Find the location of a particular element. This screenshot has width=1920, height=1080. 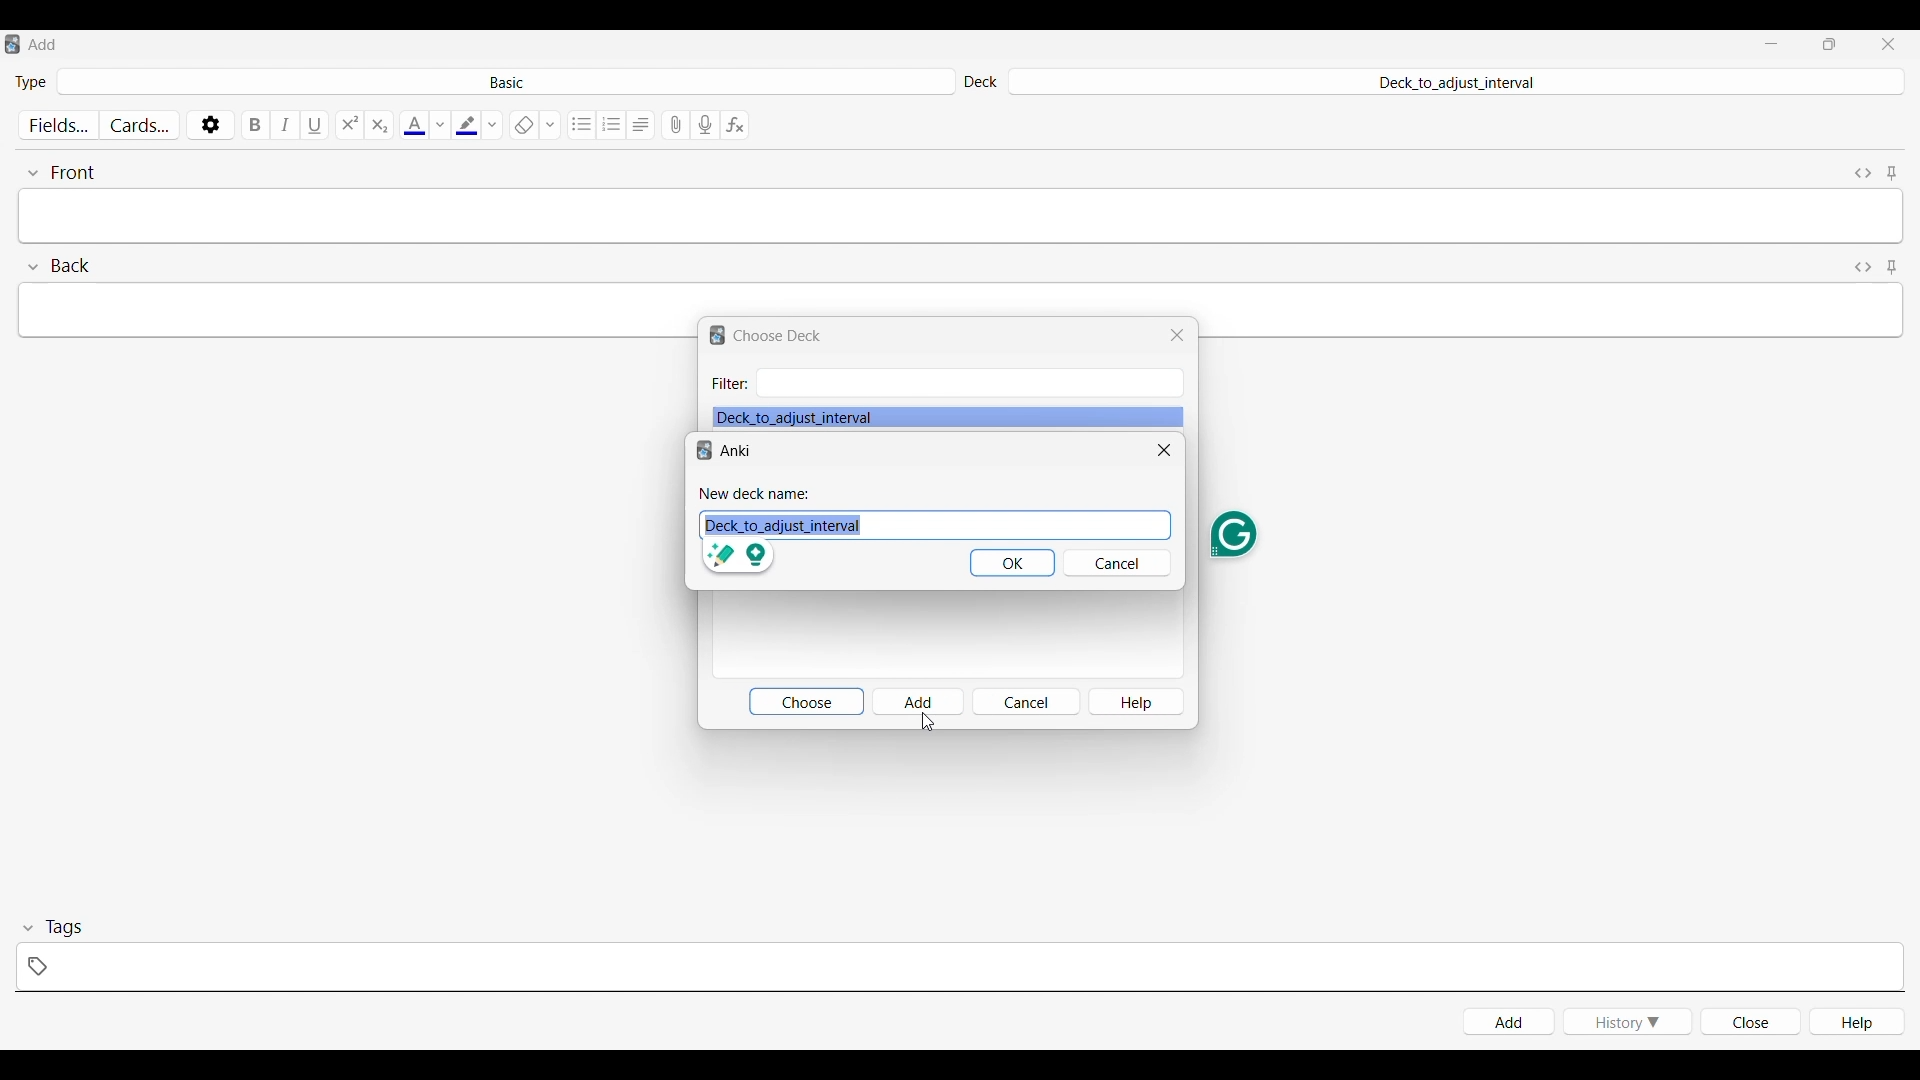

Toggle sticky is located at coordinates (1891, 268).